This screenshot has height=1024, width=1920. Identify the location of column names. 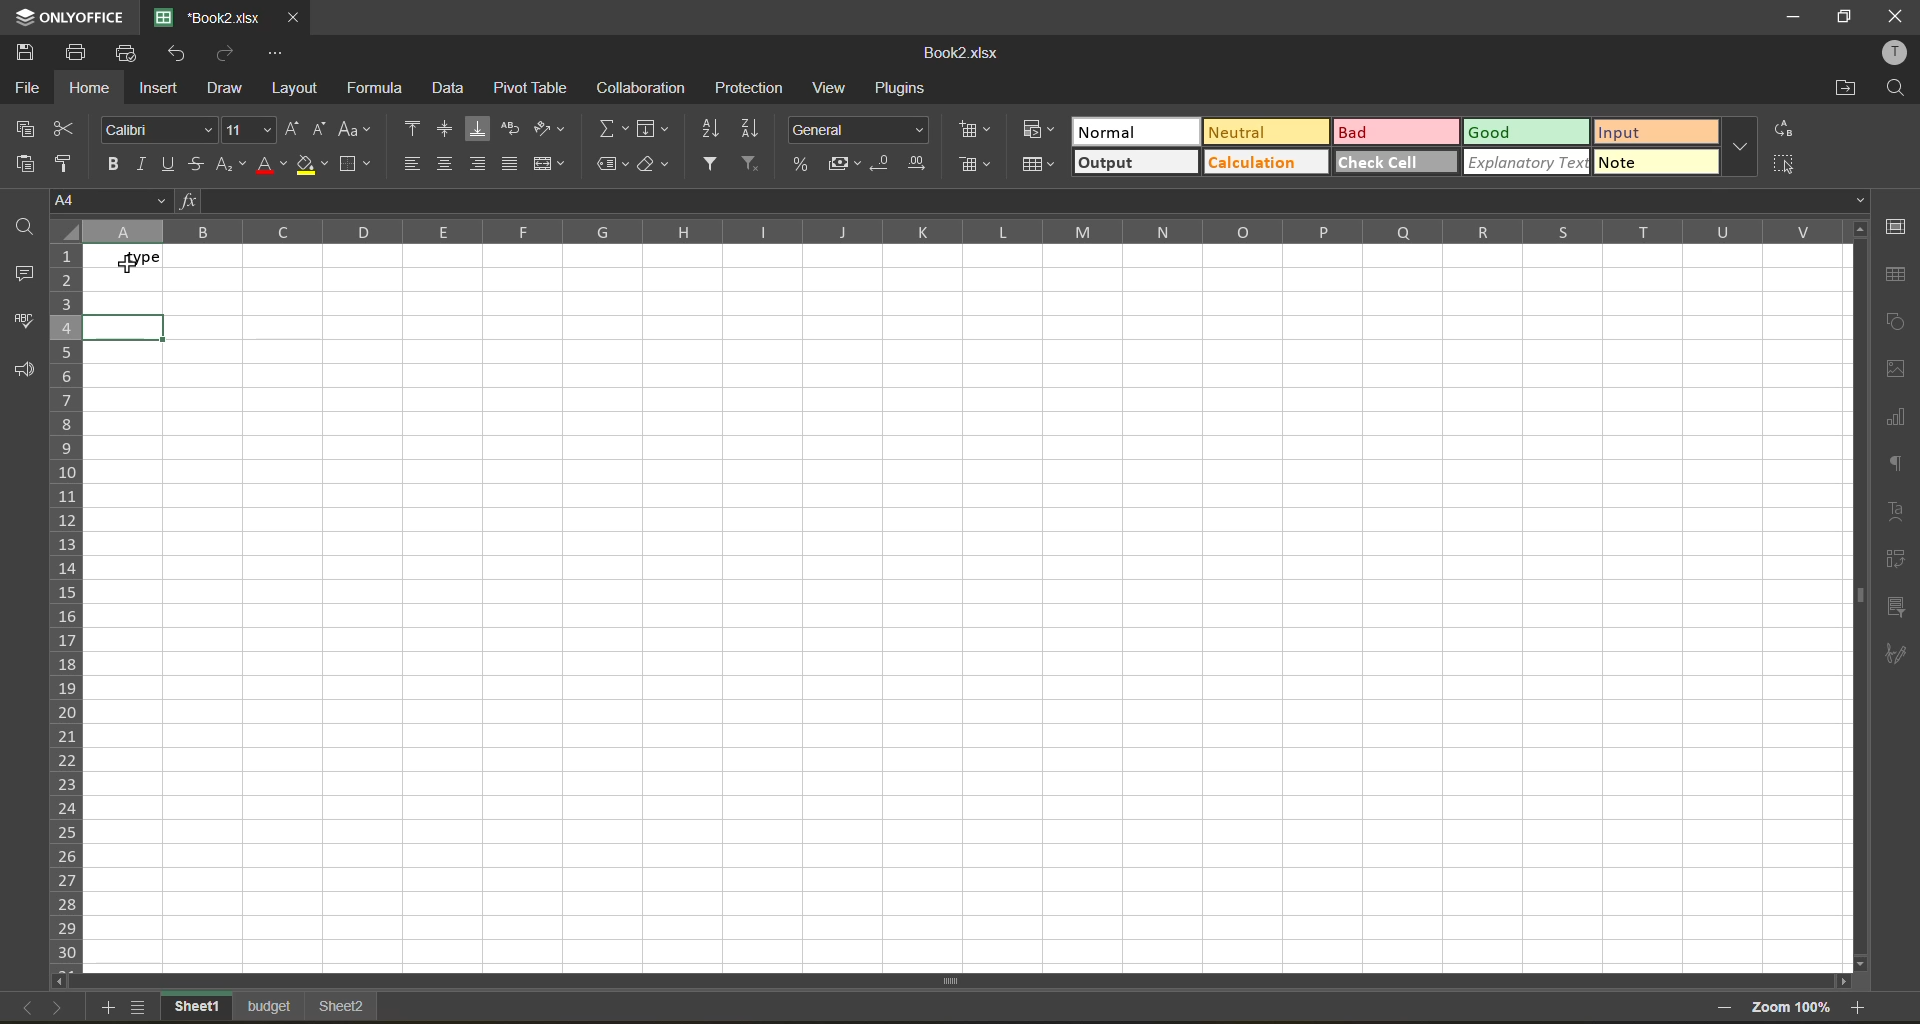
(963, 230).